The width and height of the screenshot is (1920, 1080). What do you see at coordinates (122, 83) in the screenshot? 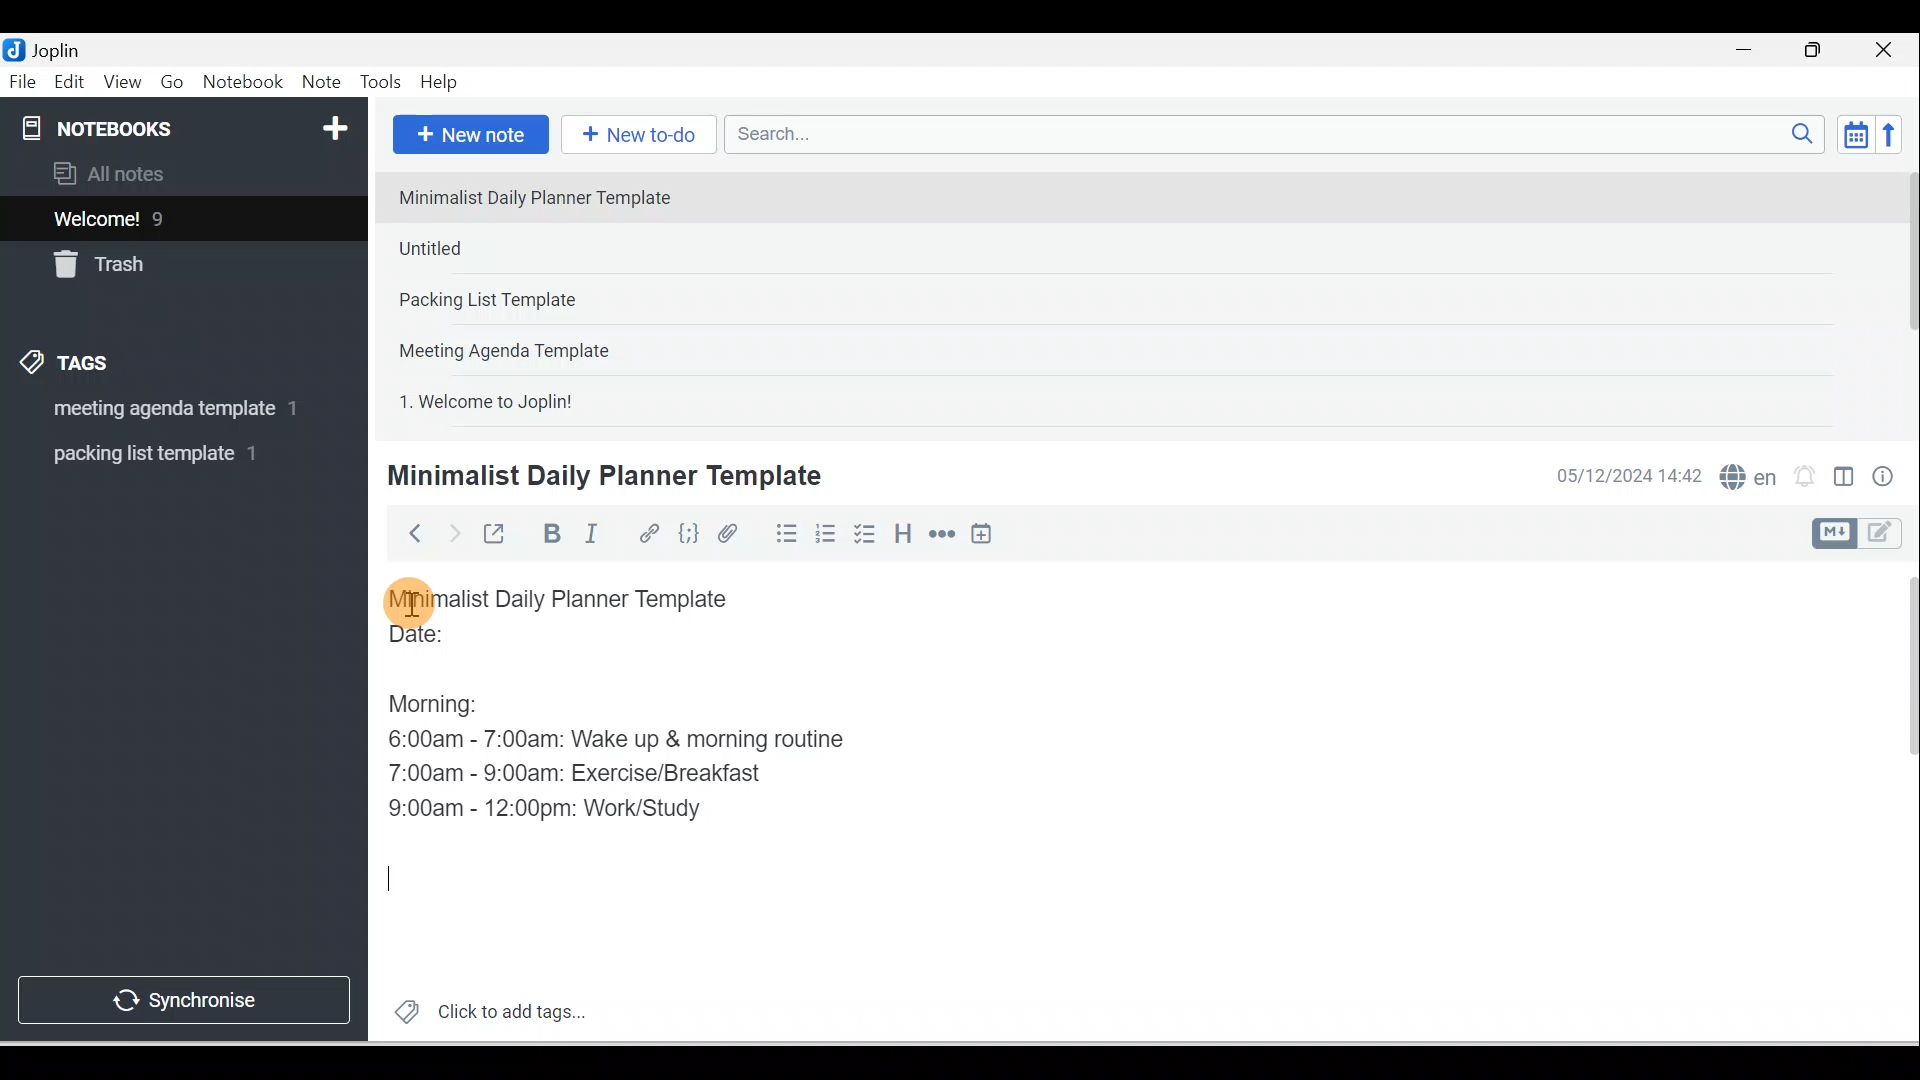
I see `View` at bounding box center [122, 83].